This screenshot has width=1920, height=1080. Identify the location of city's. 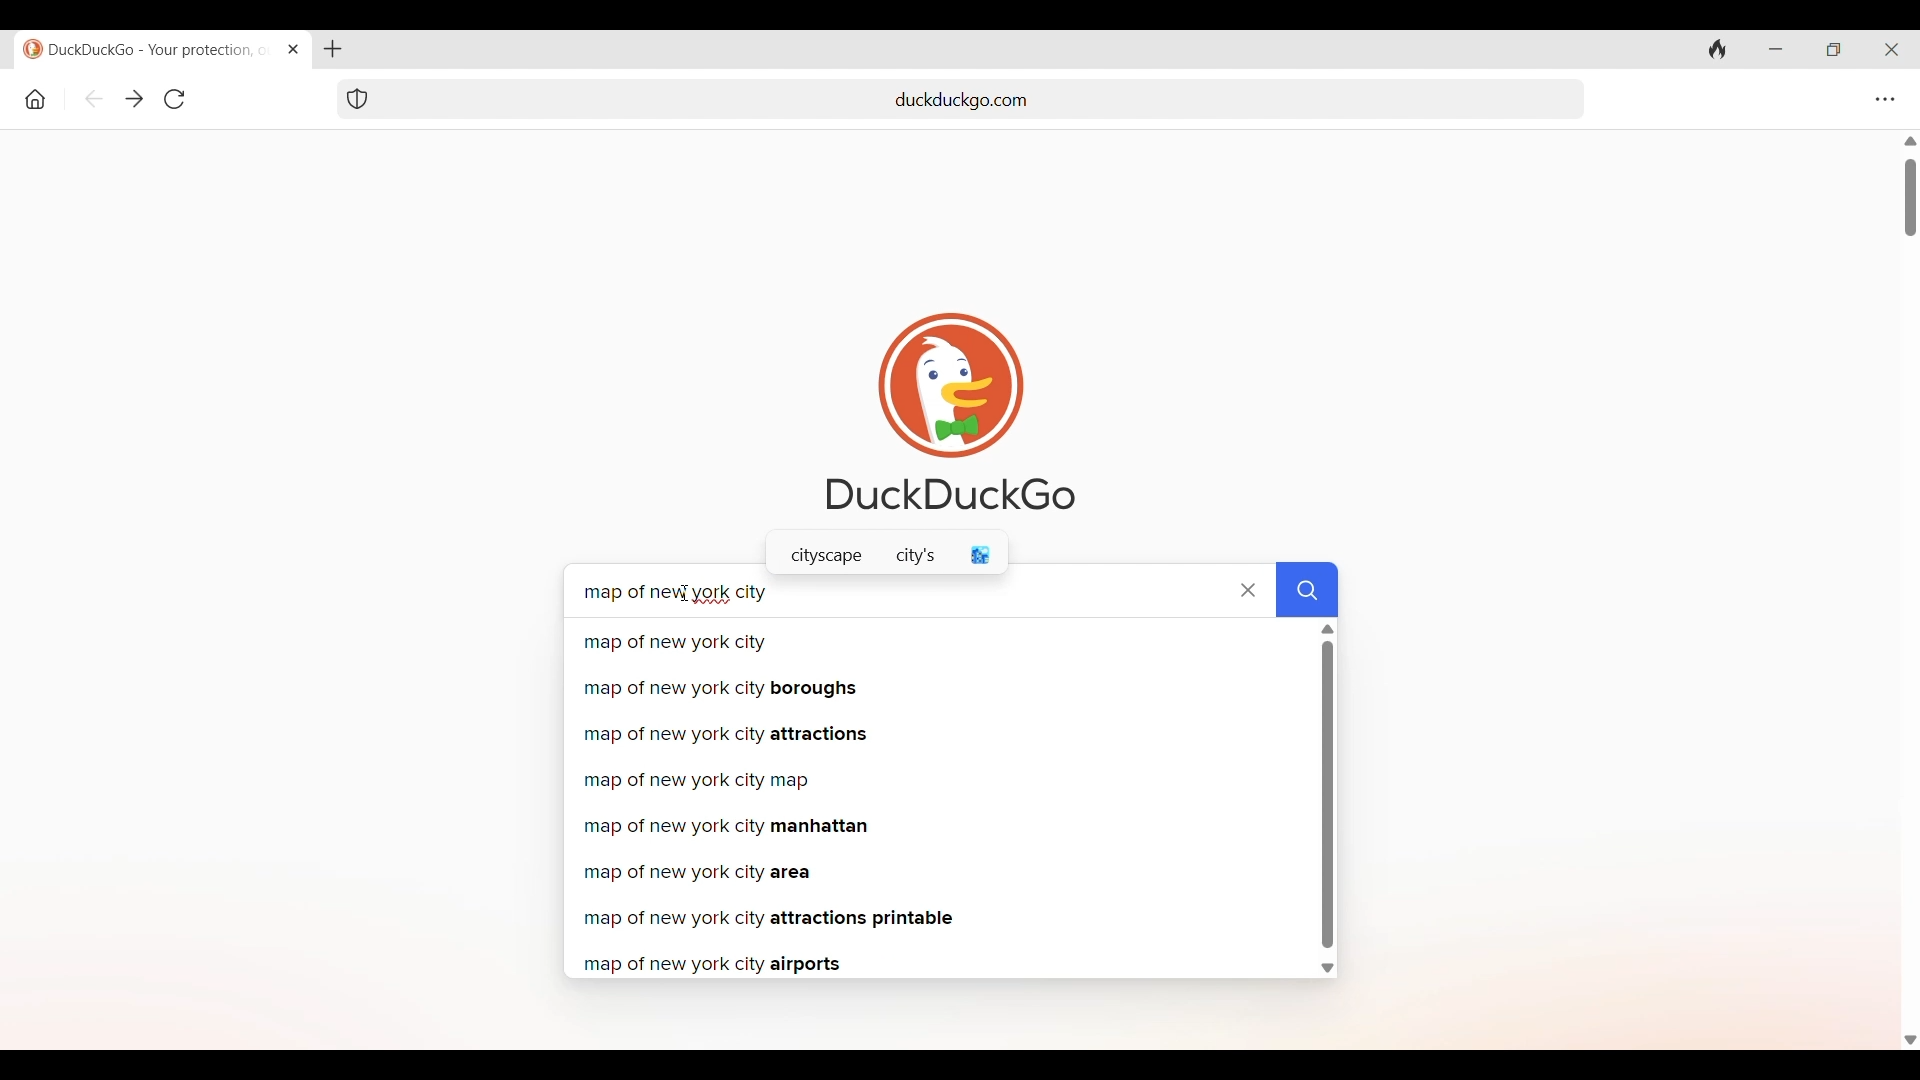
(915, 556).